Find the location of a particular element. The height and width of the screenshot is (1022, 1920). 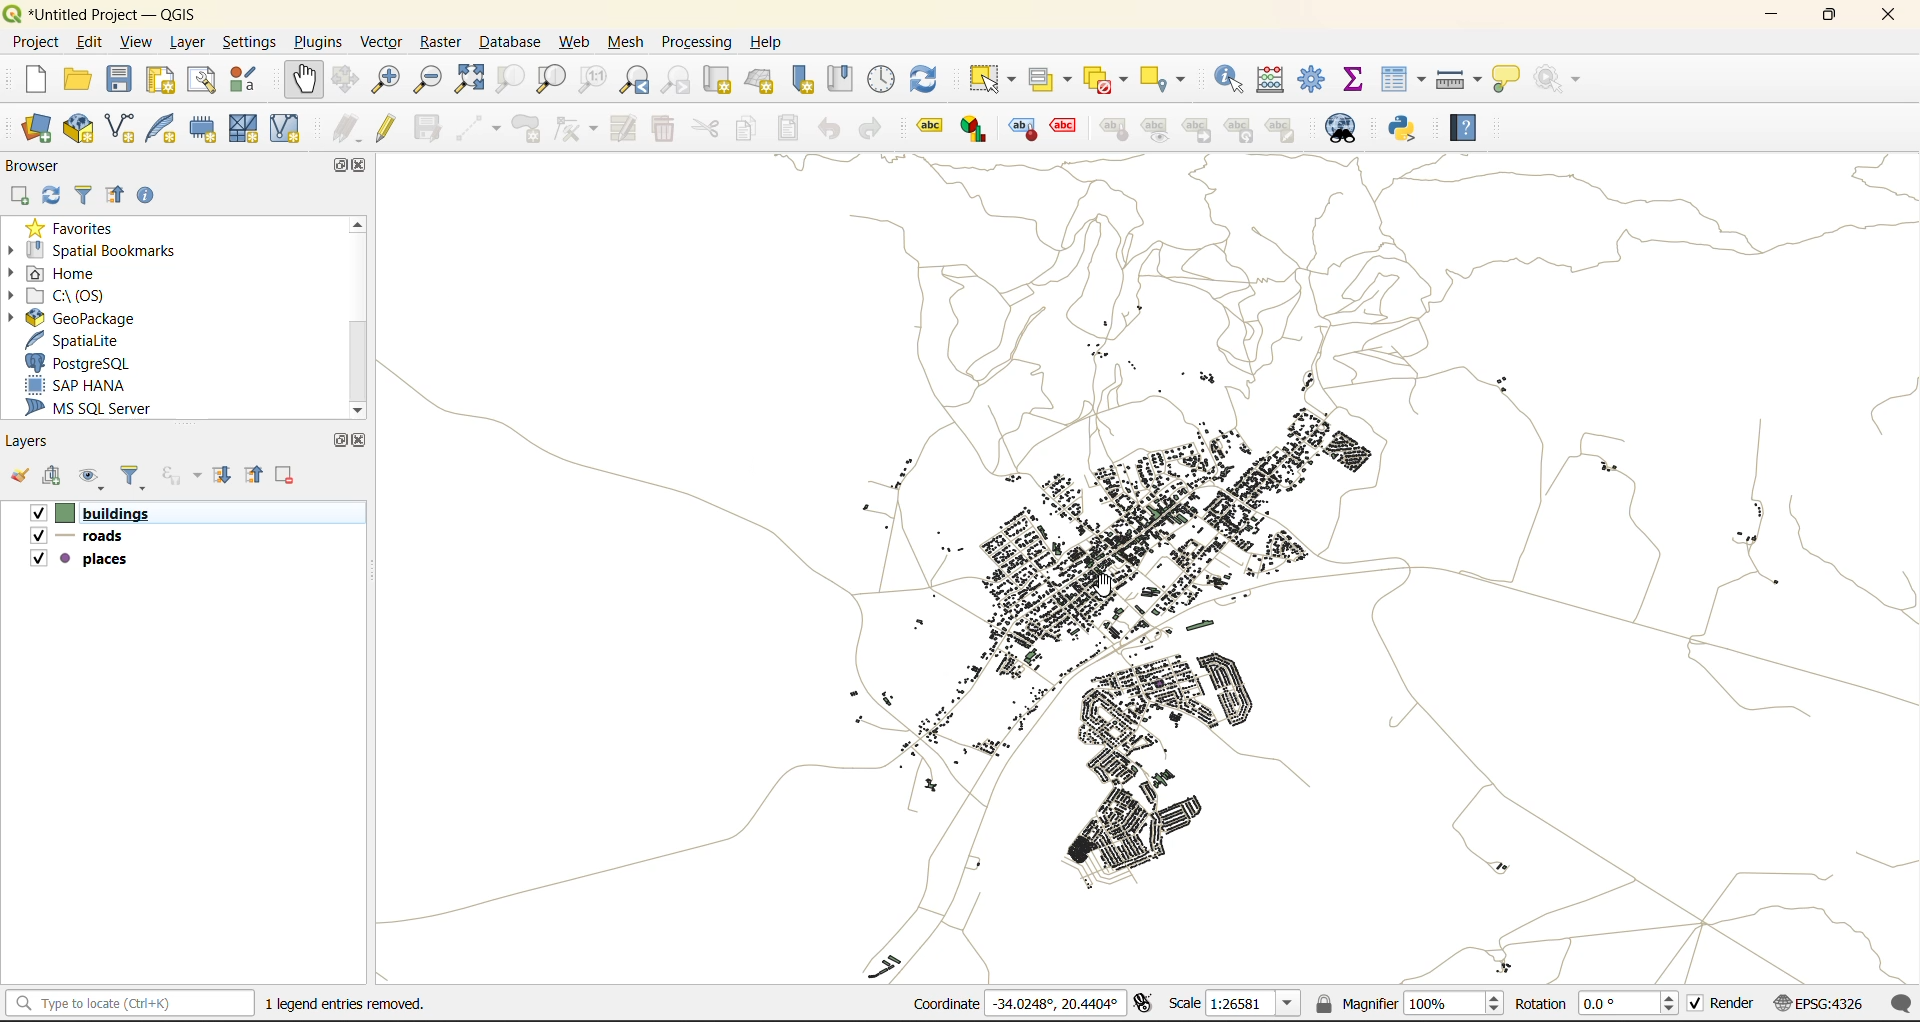

redo is located at coordinates (871, 125).